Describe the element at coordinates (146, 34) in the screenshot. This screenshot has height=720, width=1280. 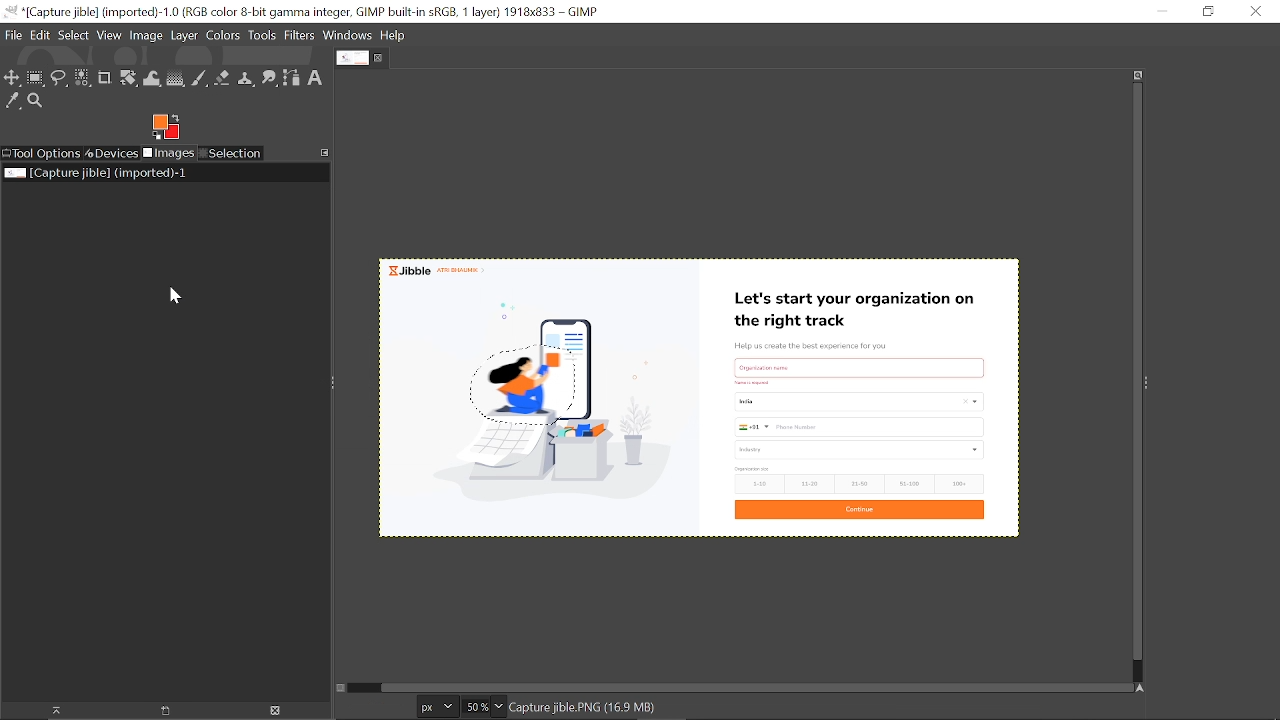
I see `Image` at that location.